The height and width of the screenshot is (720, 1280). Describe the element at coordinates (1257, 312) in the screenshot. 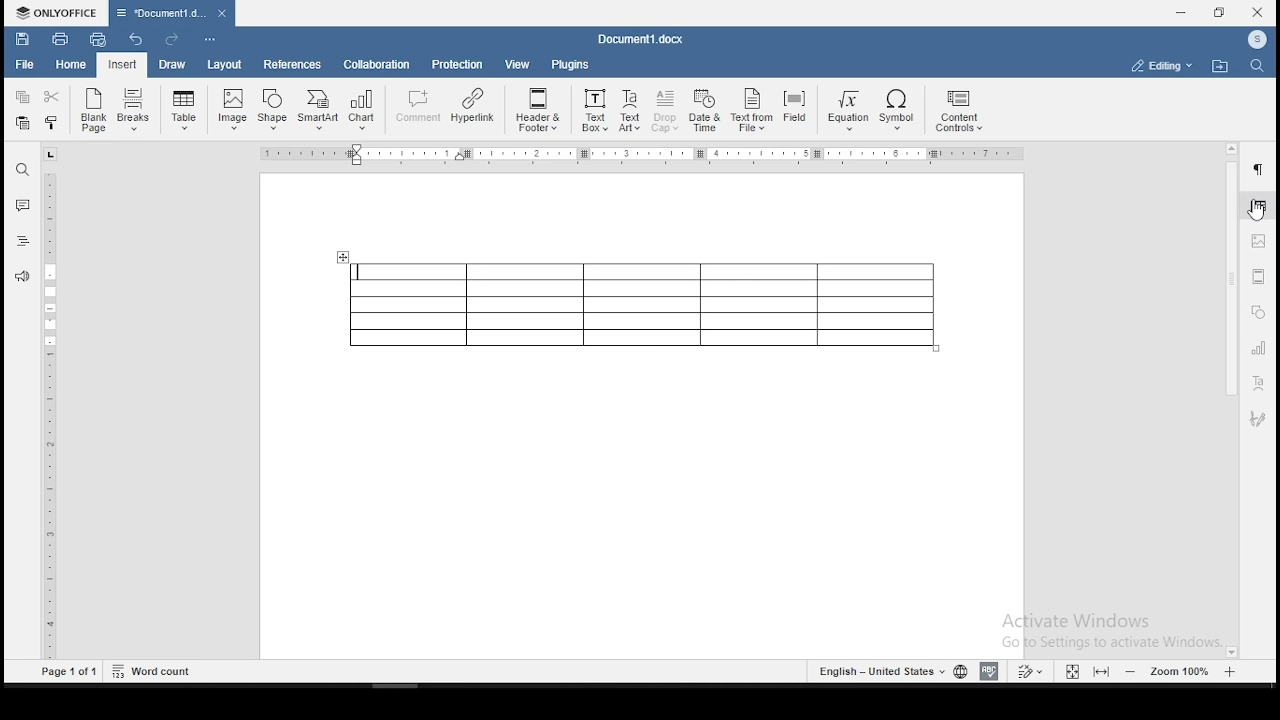

I see `shapes settings` at that location.